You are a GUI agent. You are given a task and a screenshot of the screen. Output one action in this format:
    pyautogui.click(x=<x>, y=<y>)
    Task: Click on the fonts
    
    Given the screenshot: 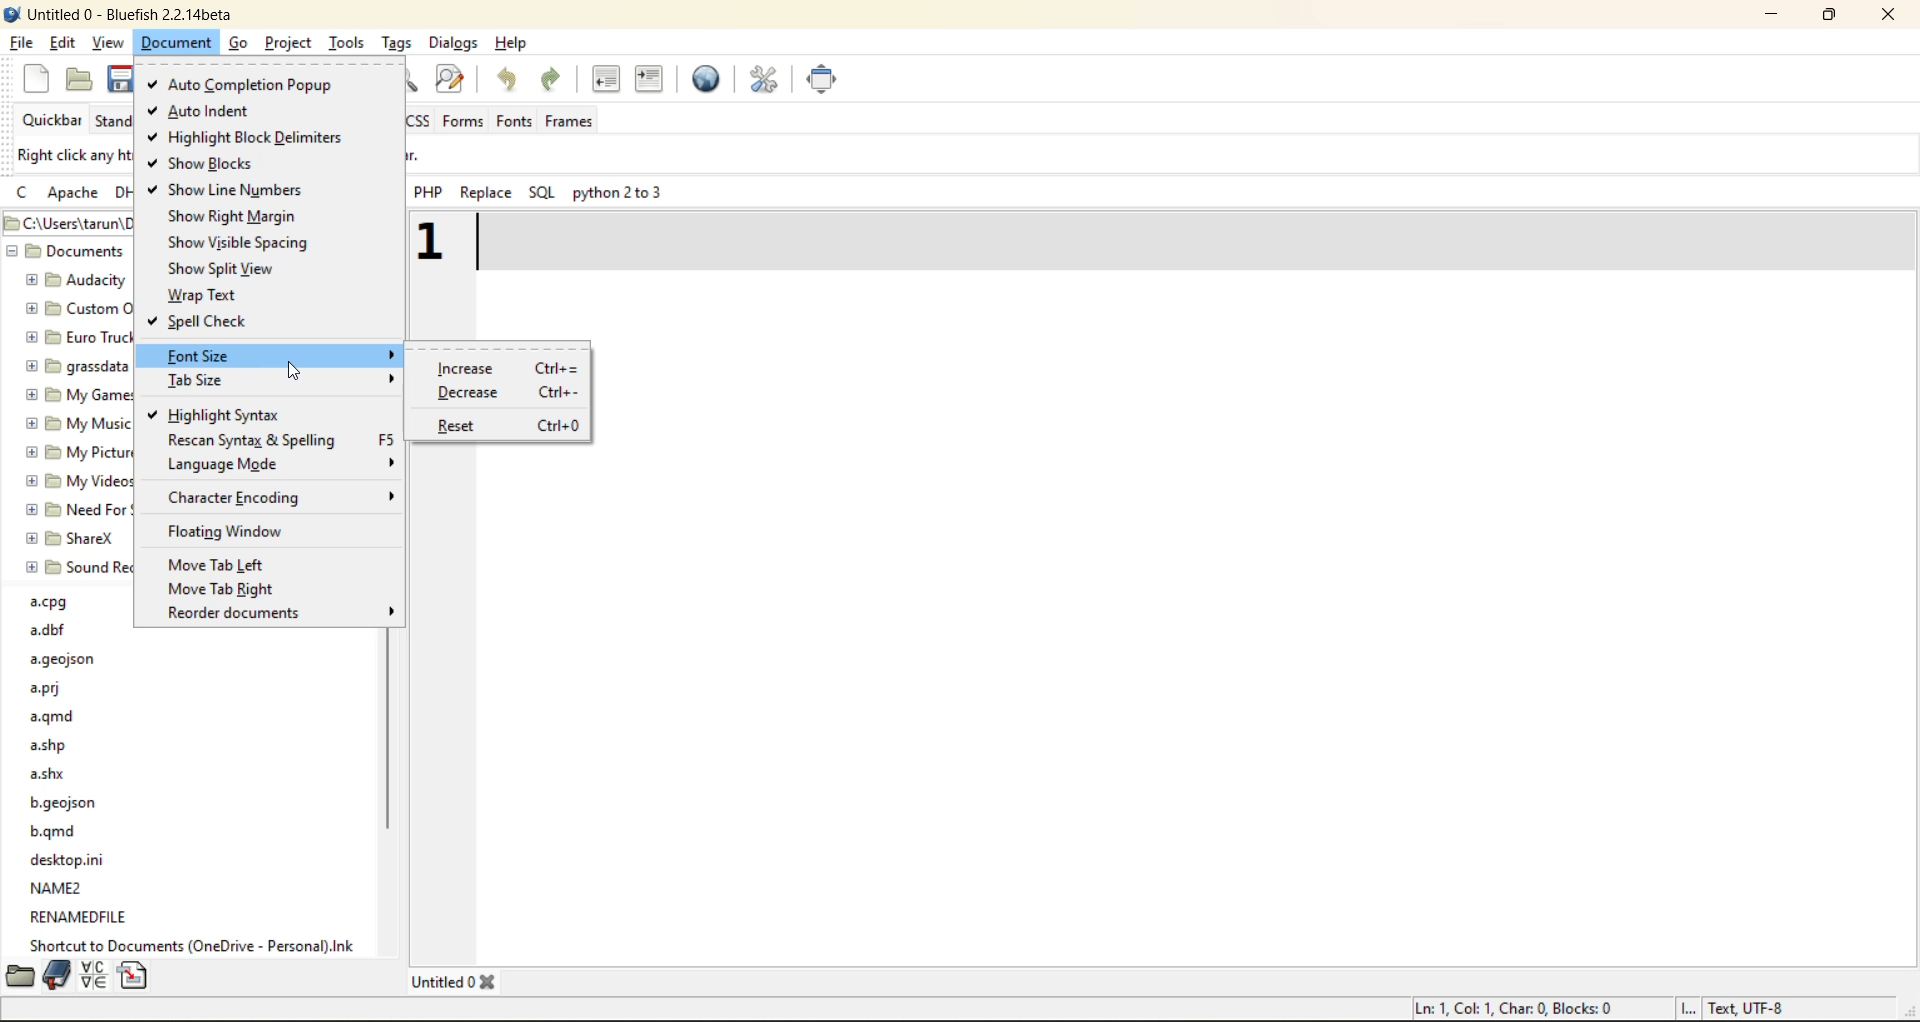 What is the action you would take?
    pyautogui.click(x=514, y=122)
    